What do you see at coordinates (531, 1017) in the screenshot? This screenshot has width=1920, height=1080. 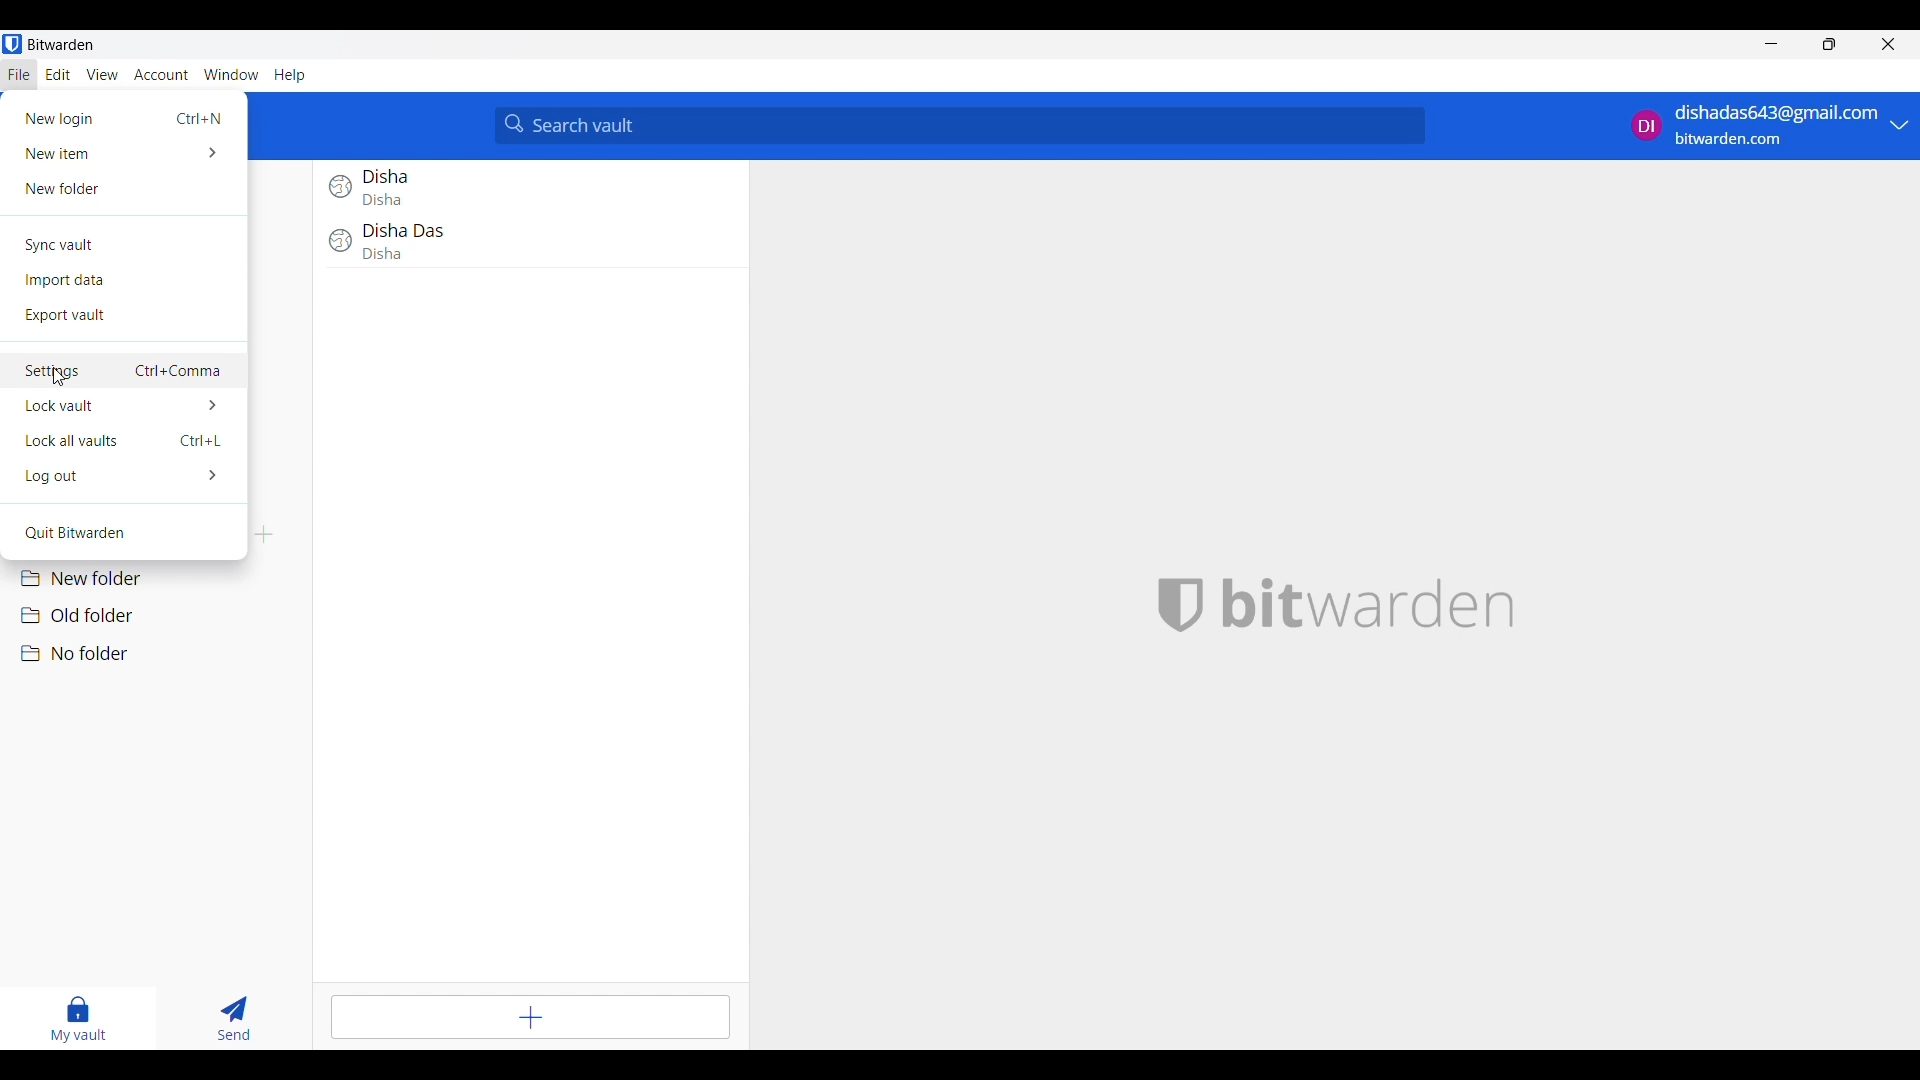 I see `Add item` at bounding box center [531, 1017].